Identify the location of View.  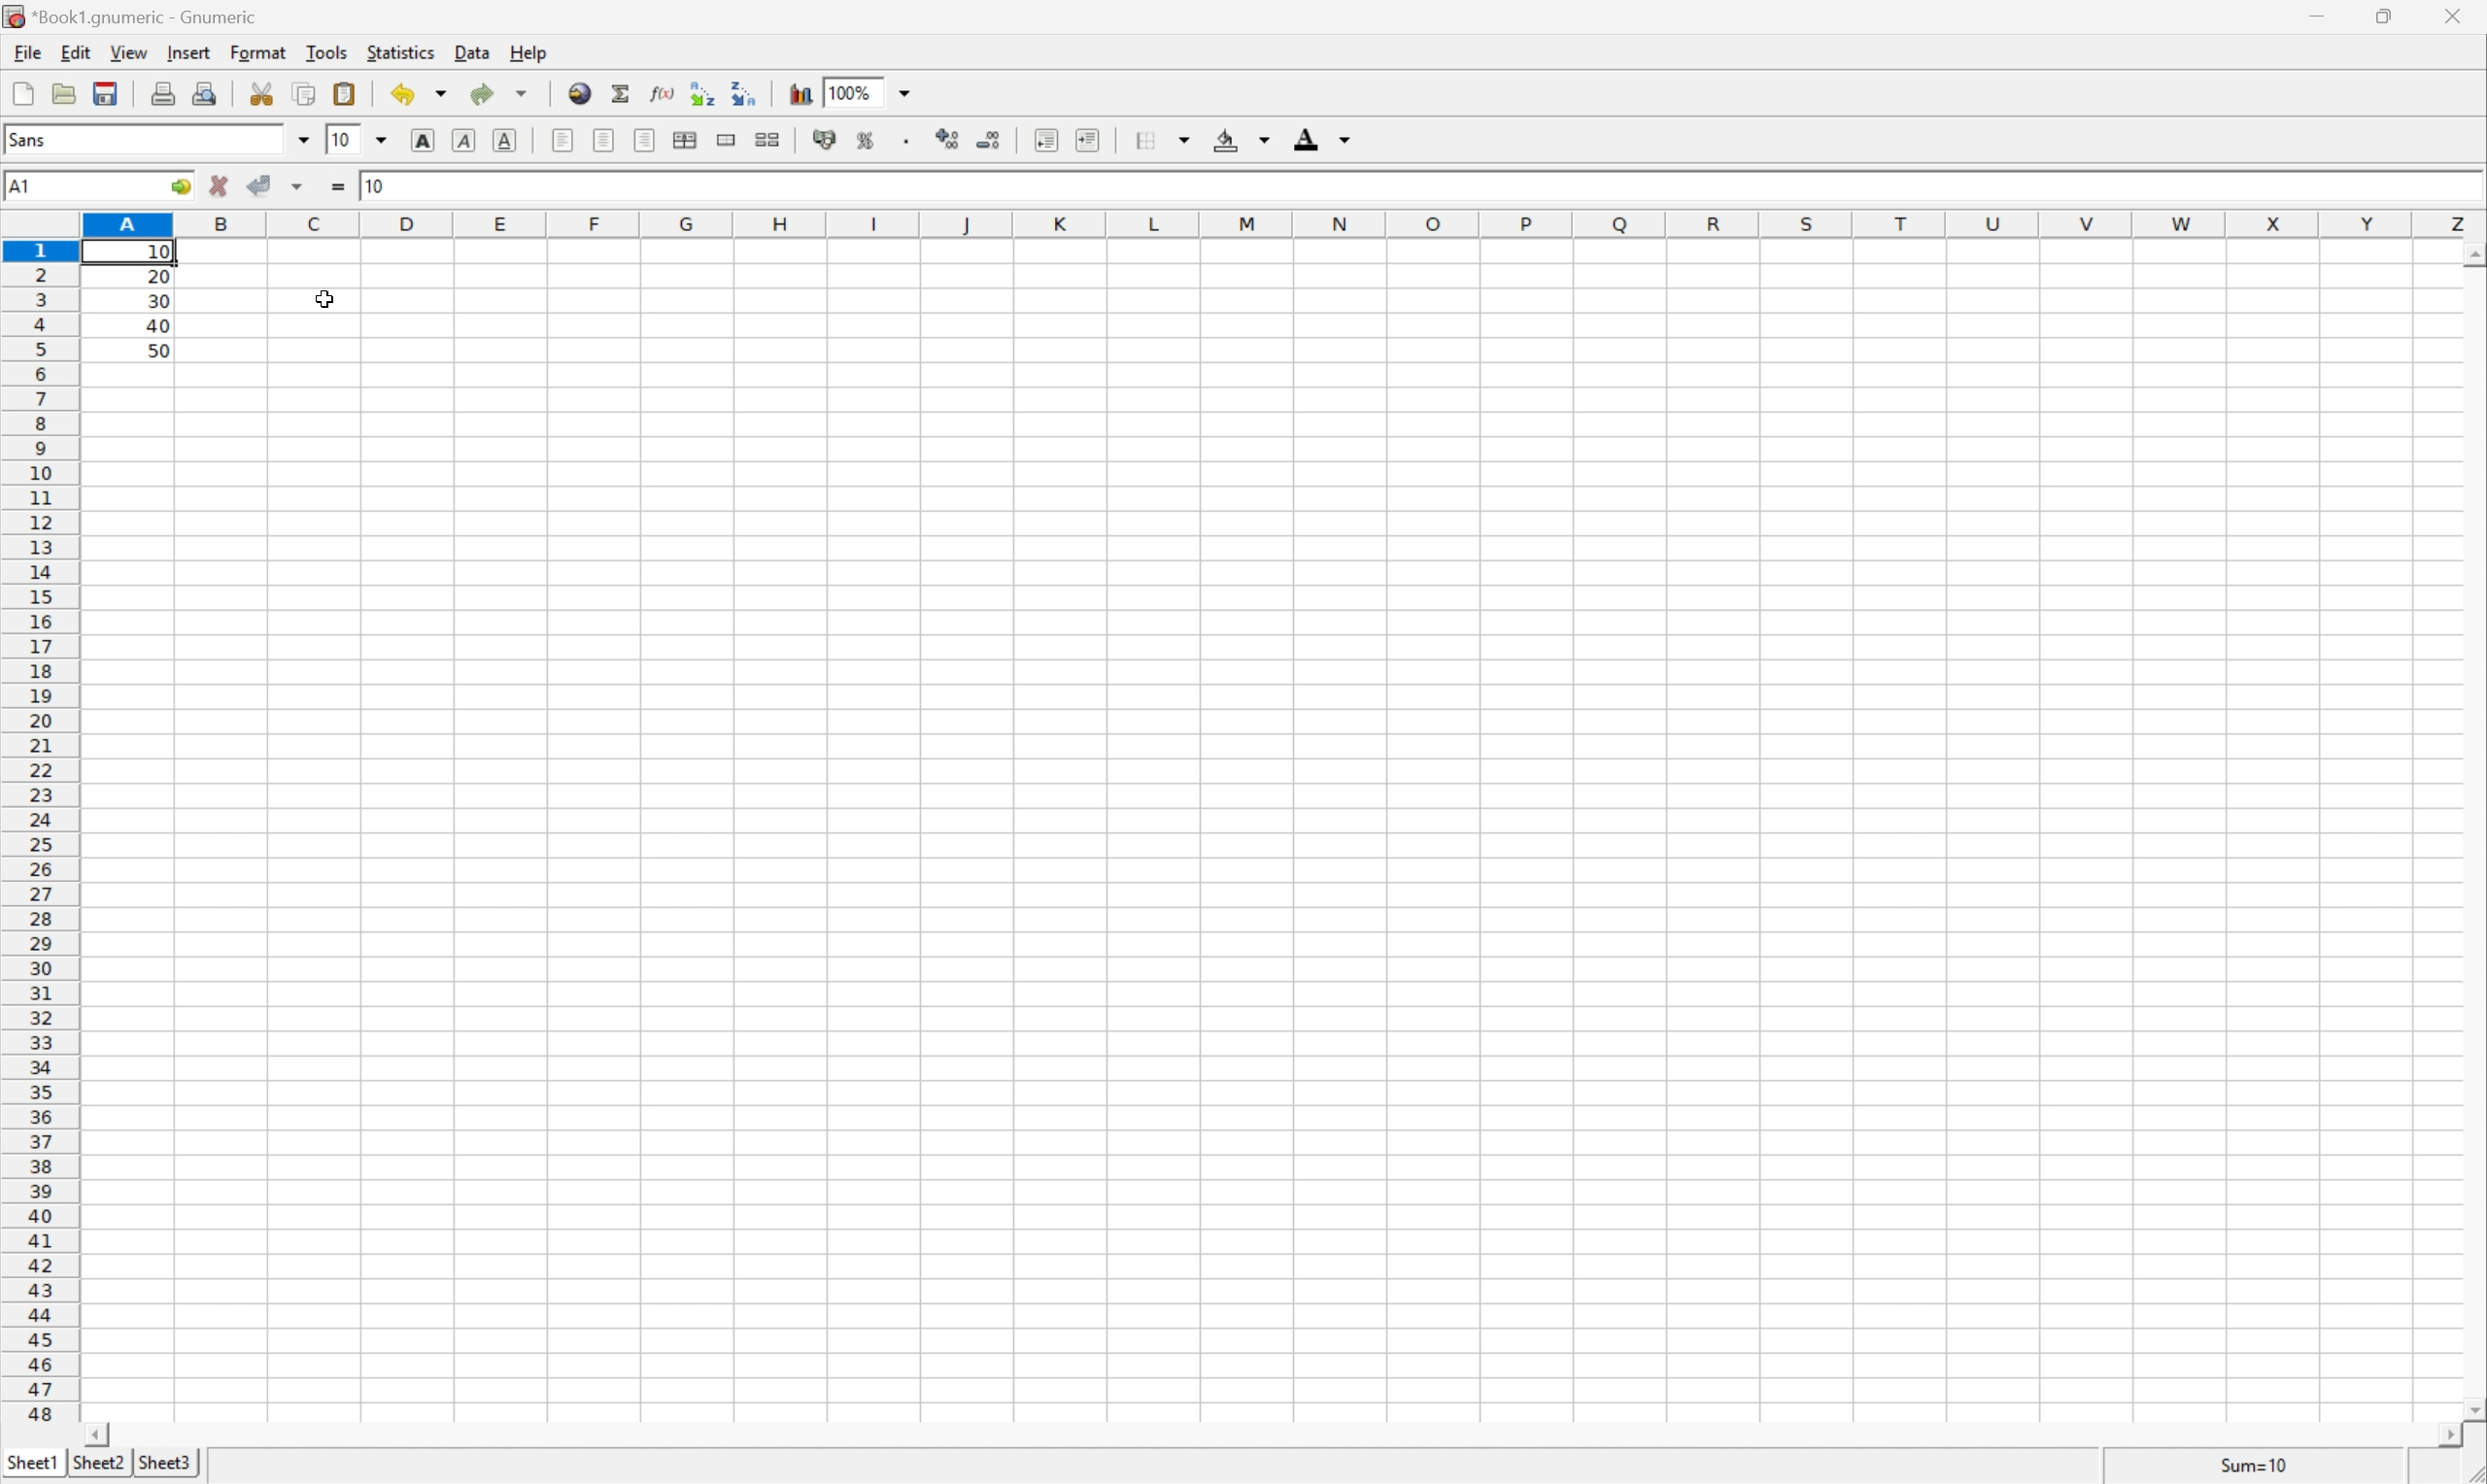
(131, 53).